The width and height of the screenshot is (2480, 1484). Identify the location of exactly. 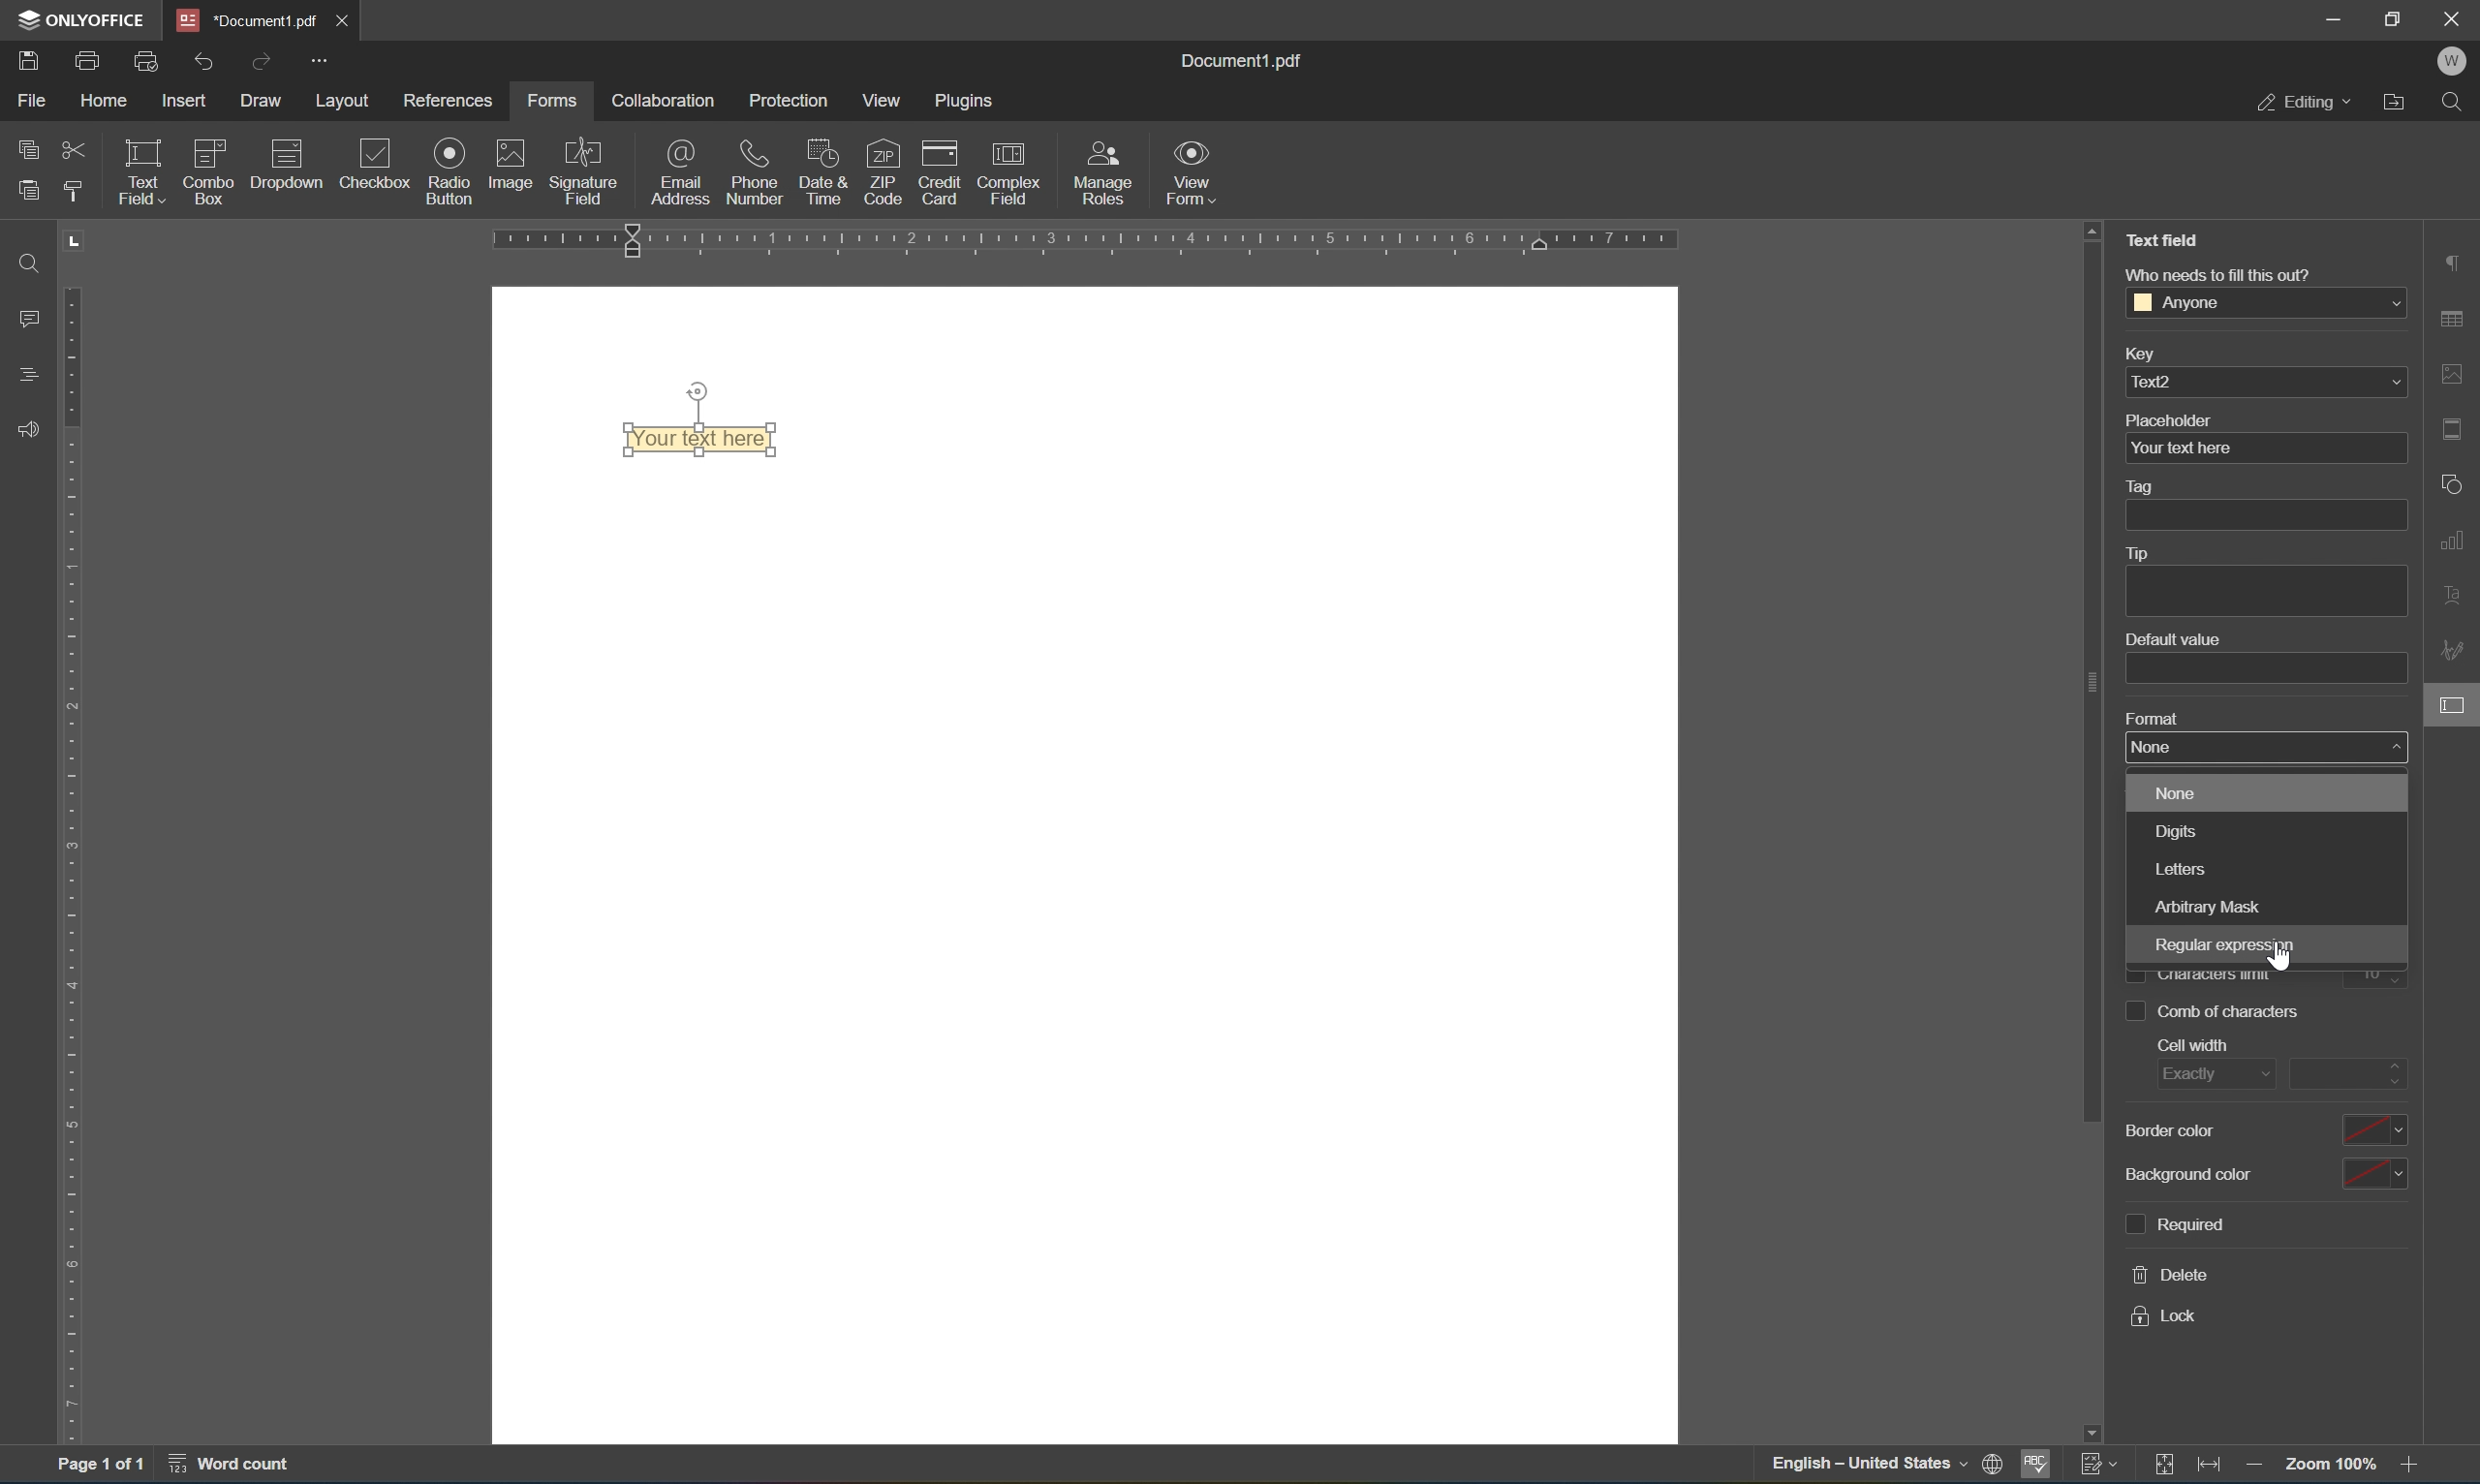
(2212, 1077).